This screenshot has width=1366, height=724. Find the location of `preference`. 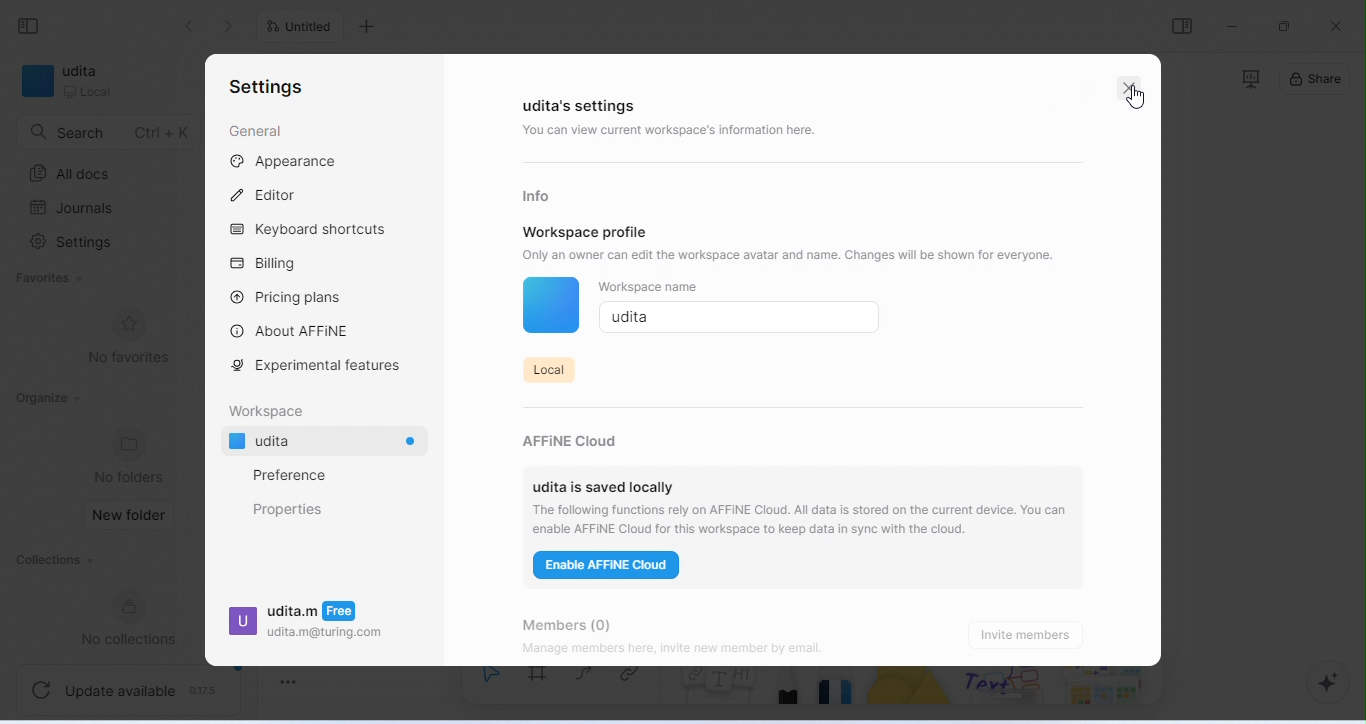

preference is located at coordinates (289, 475).